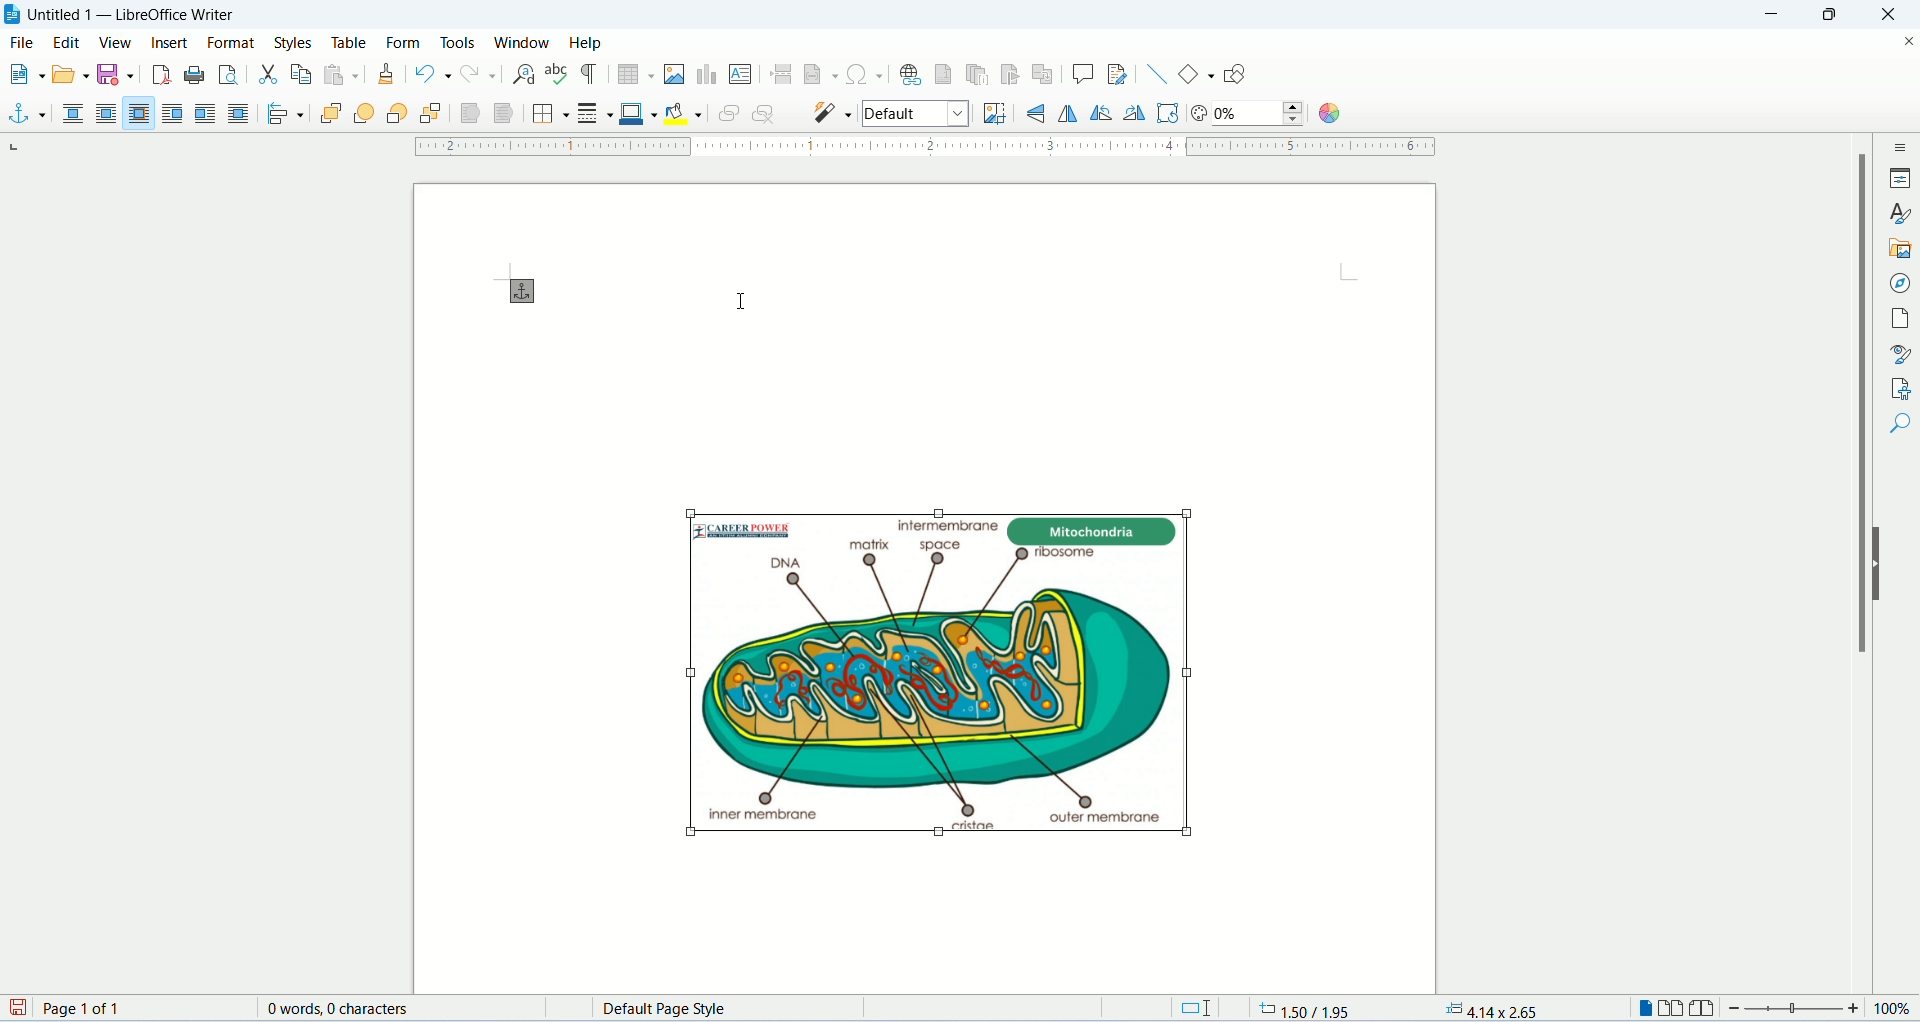  I want to click on maximize, so click(1834, 15).